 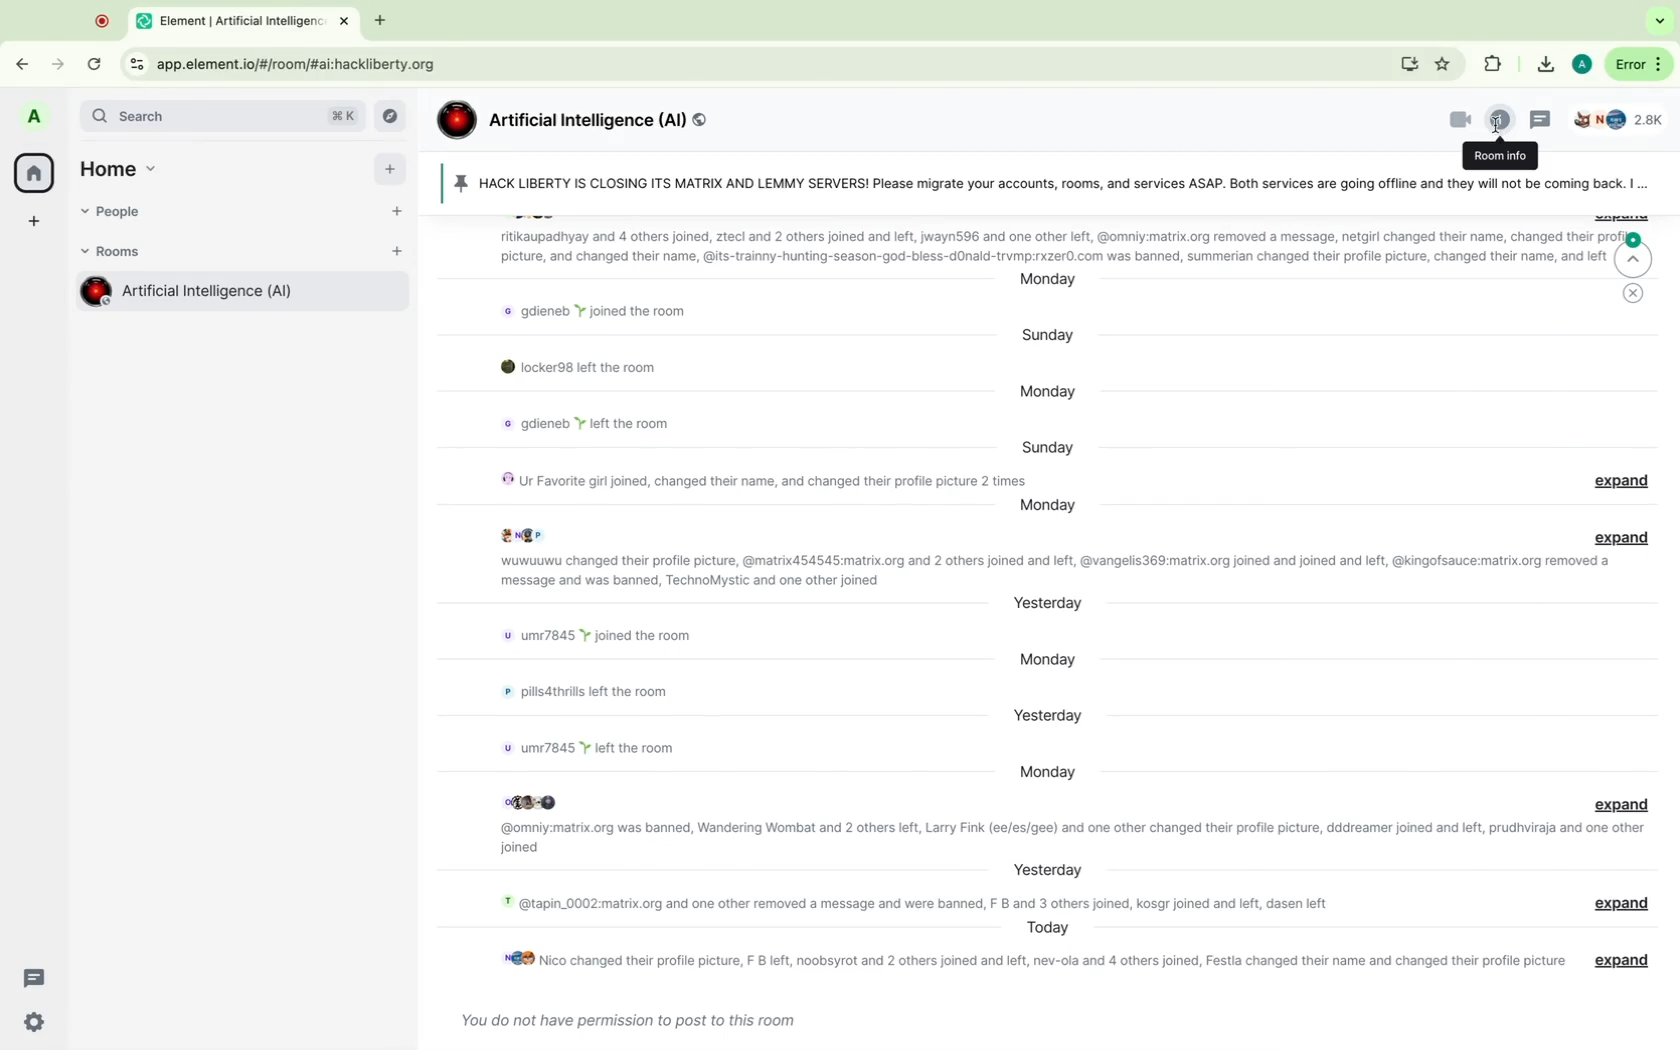 What do you see at coordinates (1444, 64) in the screenshot?
I see `extentions` at bounding box center [1444, 64].